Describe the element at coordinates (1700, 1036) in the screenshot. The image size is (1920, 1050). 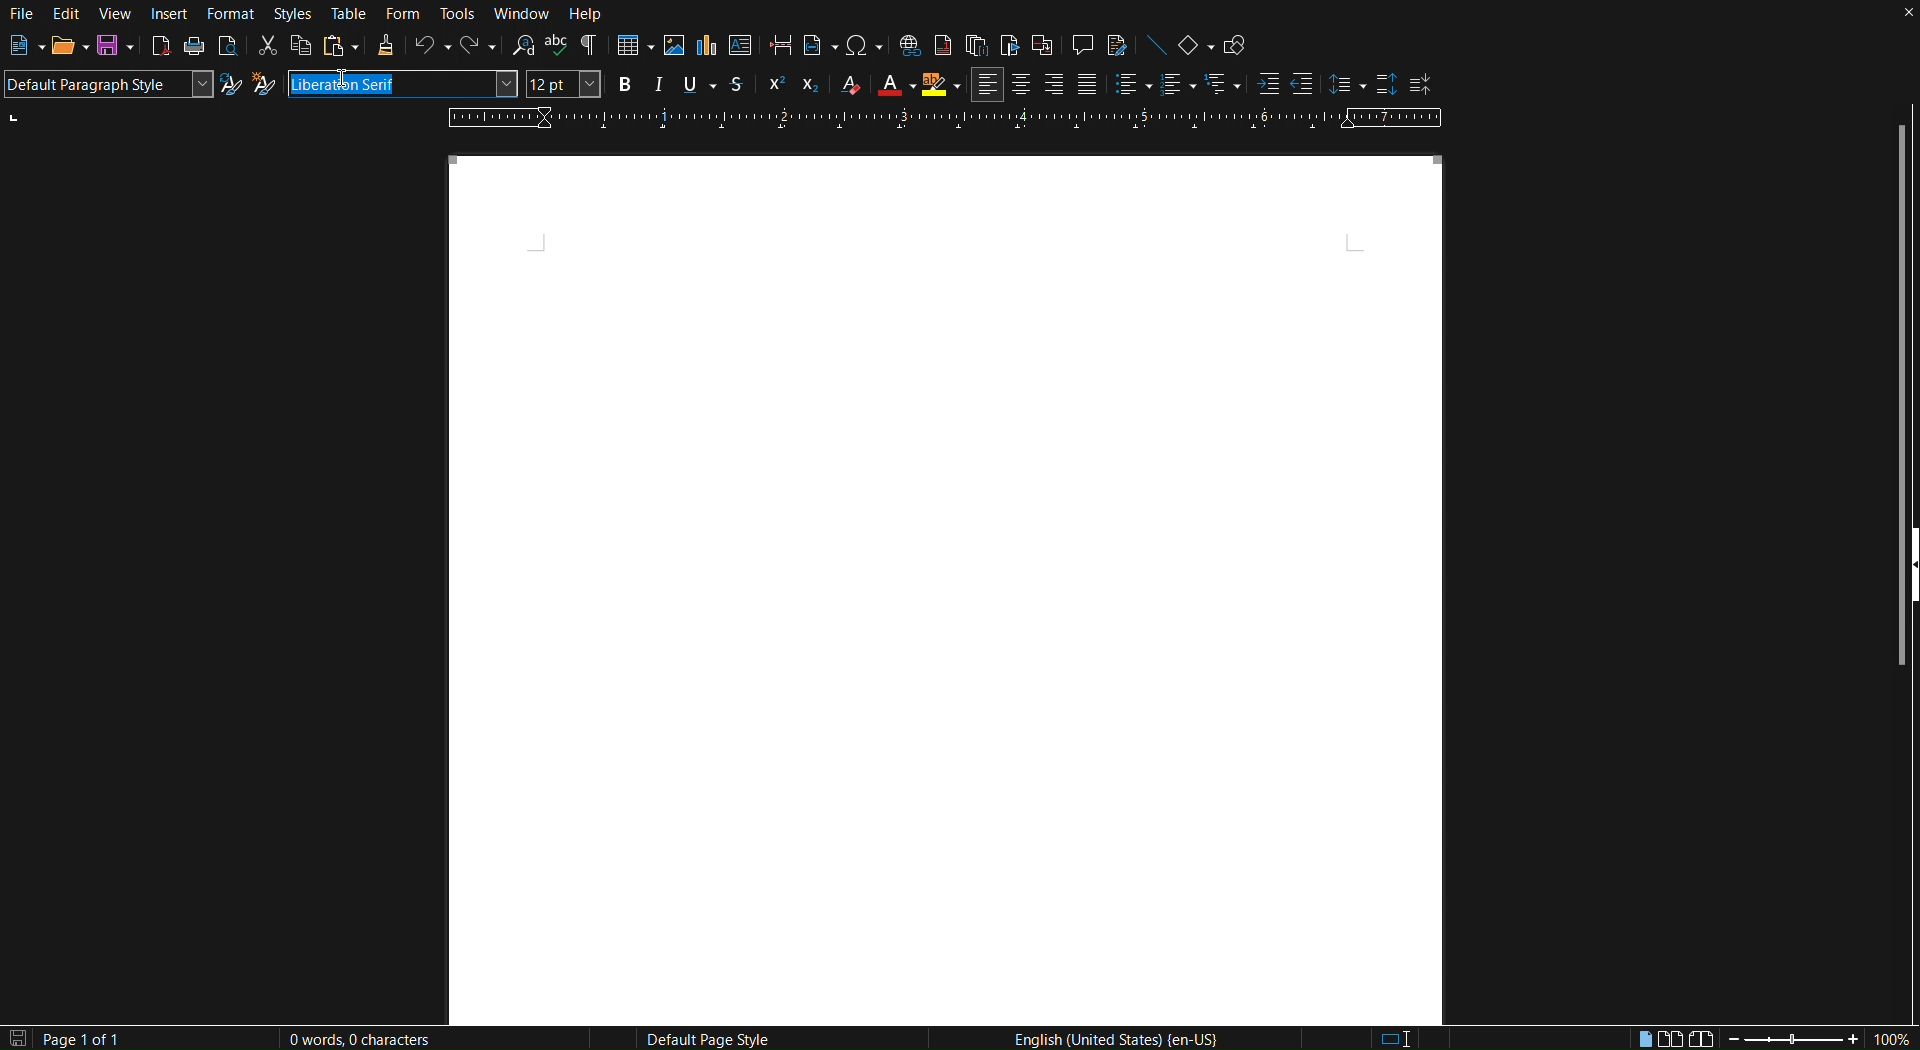
I see `Book view` at that location.